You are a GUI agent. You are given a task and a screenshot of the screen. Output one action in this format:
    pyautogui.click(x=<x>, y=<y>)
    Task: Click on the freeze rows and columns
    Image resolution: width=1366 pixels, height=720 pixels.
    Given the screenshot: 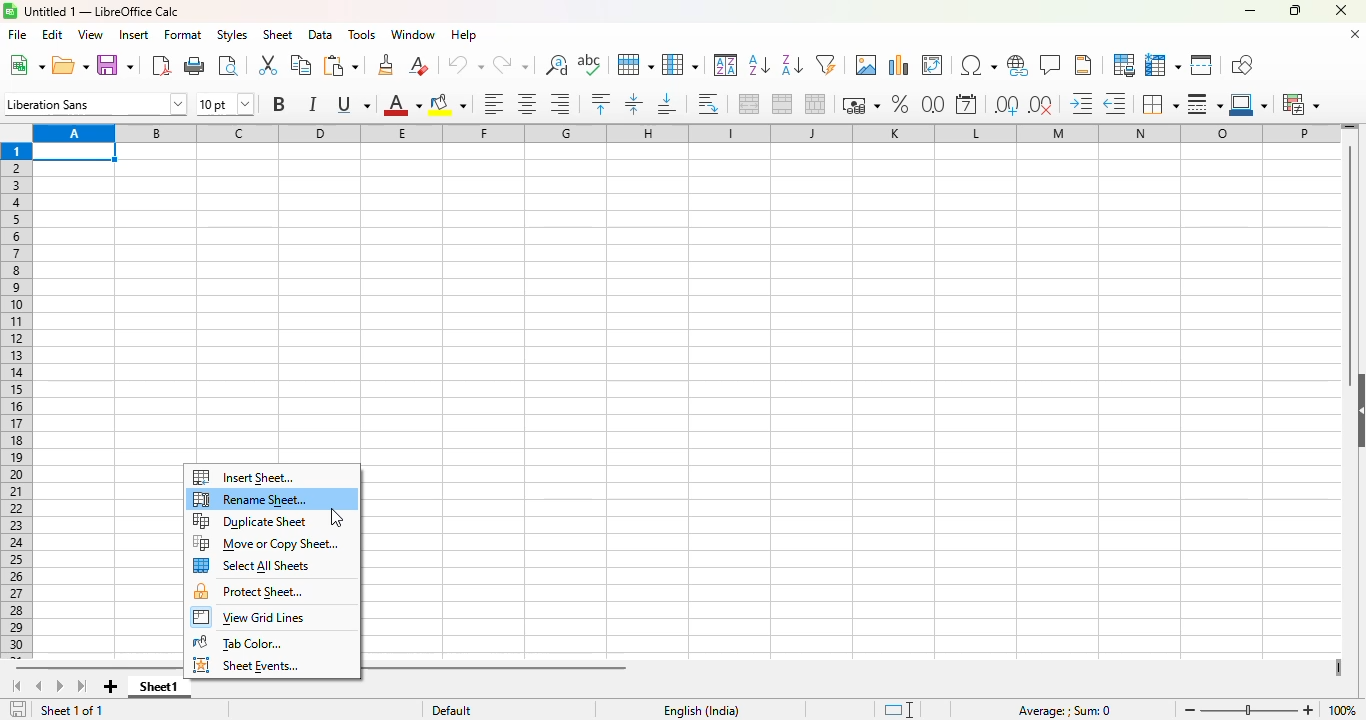 What is the action you would take?
    pyautogui.click(x=1163, y=64)
    